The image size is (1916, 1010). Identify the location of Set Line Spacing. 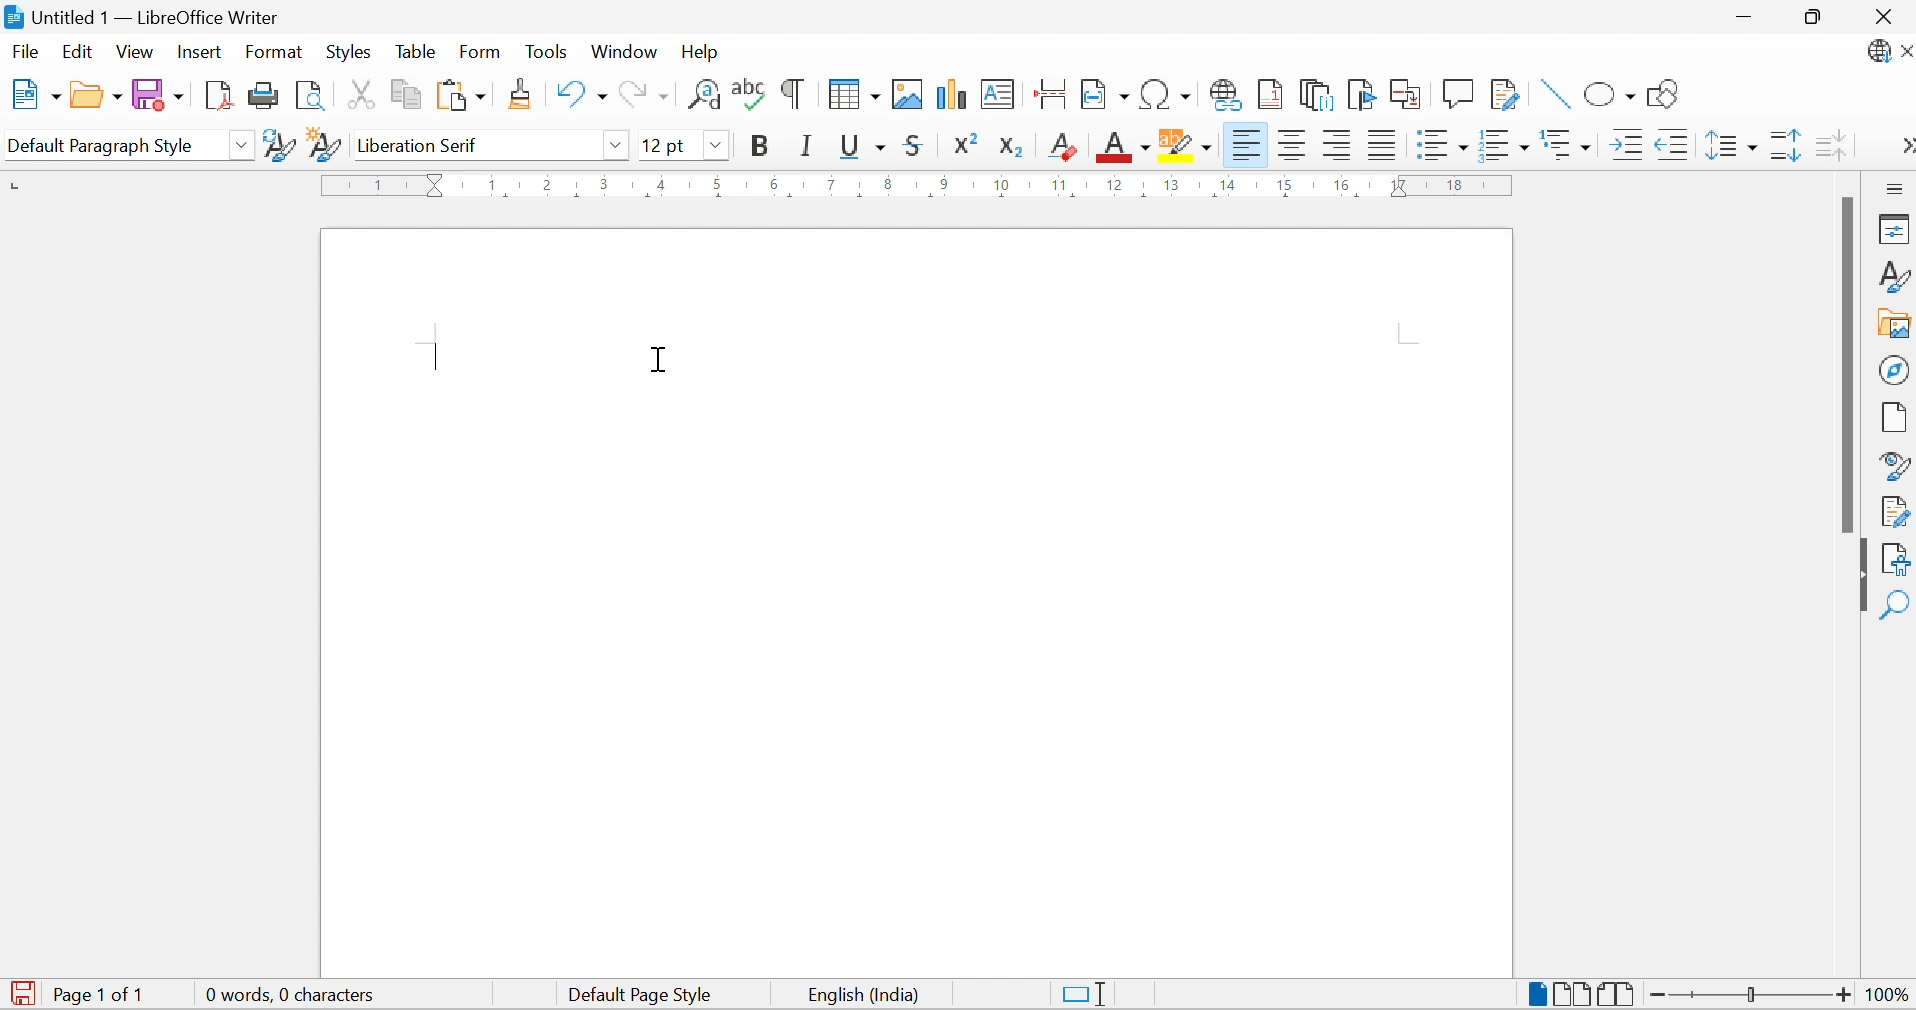
(1730, 146).